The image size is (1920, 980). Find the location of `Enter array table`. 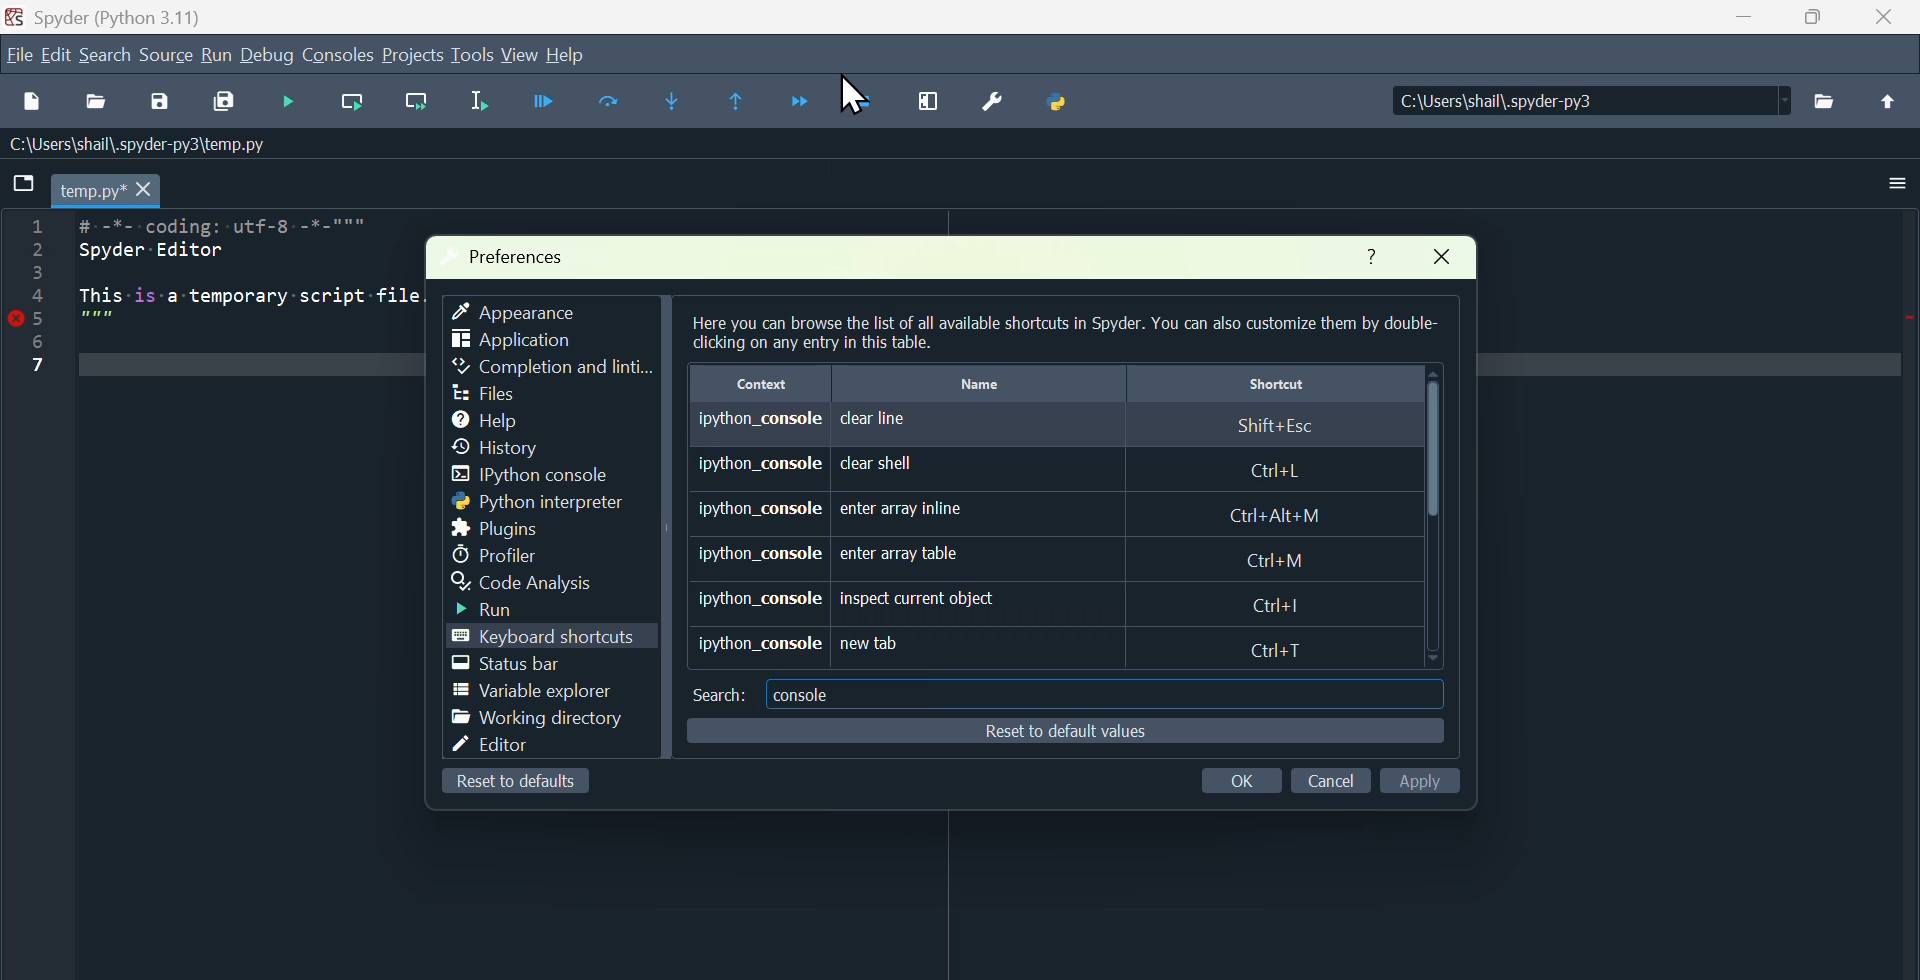

Enter array table is located at coordinates (1005, 550).